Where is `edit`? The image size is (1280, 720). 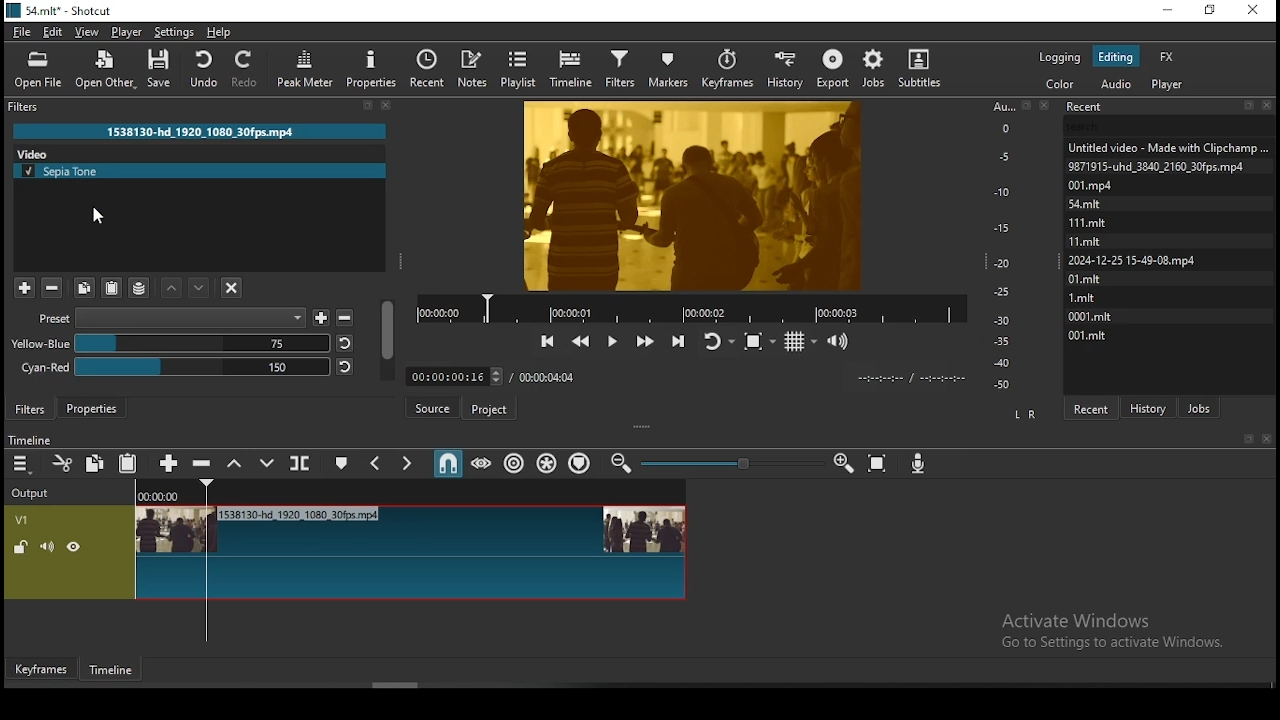 edit is located at coordinates (53, 31).